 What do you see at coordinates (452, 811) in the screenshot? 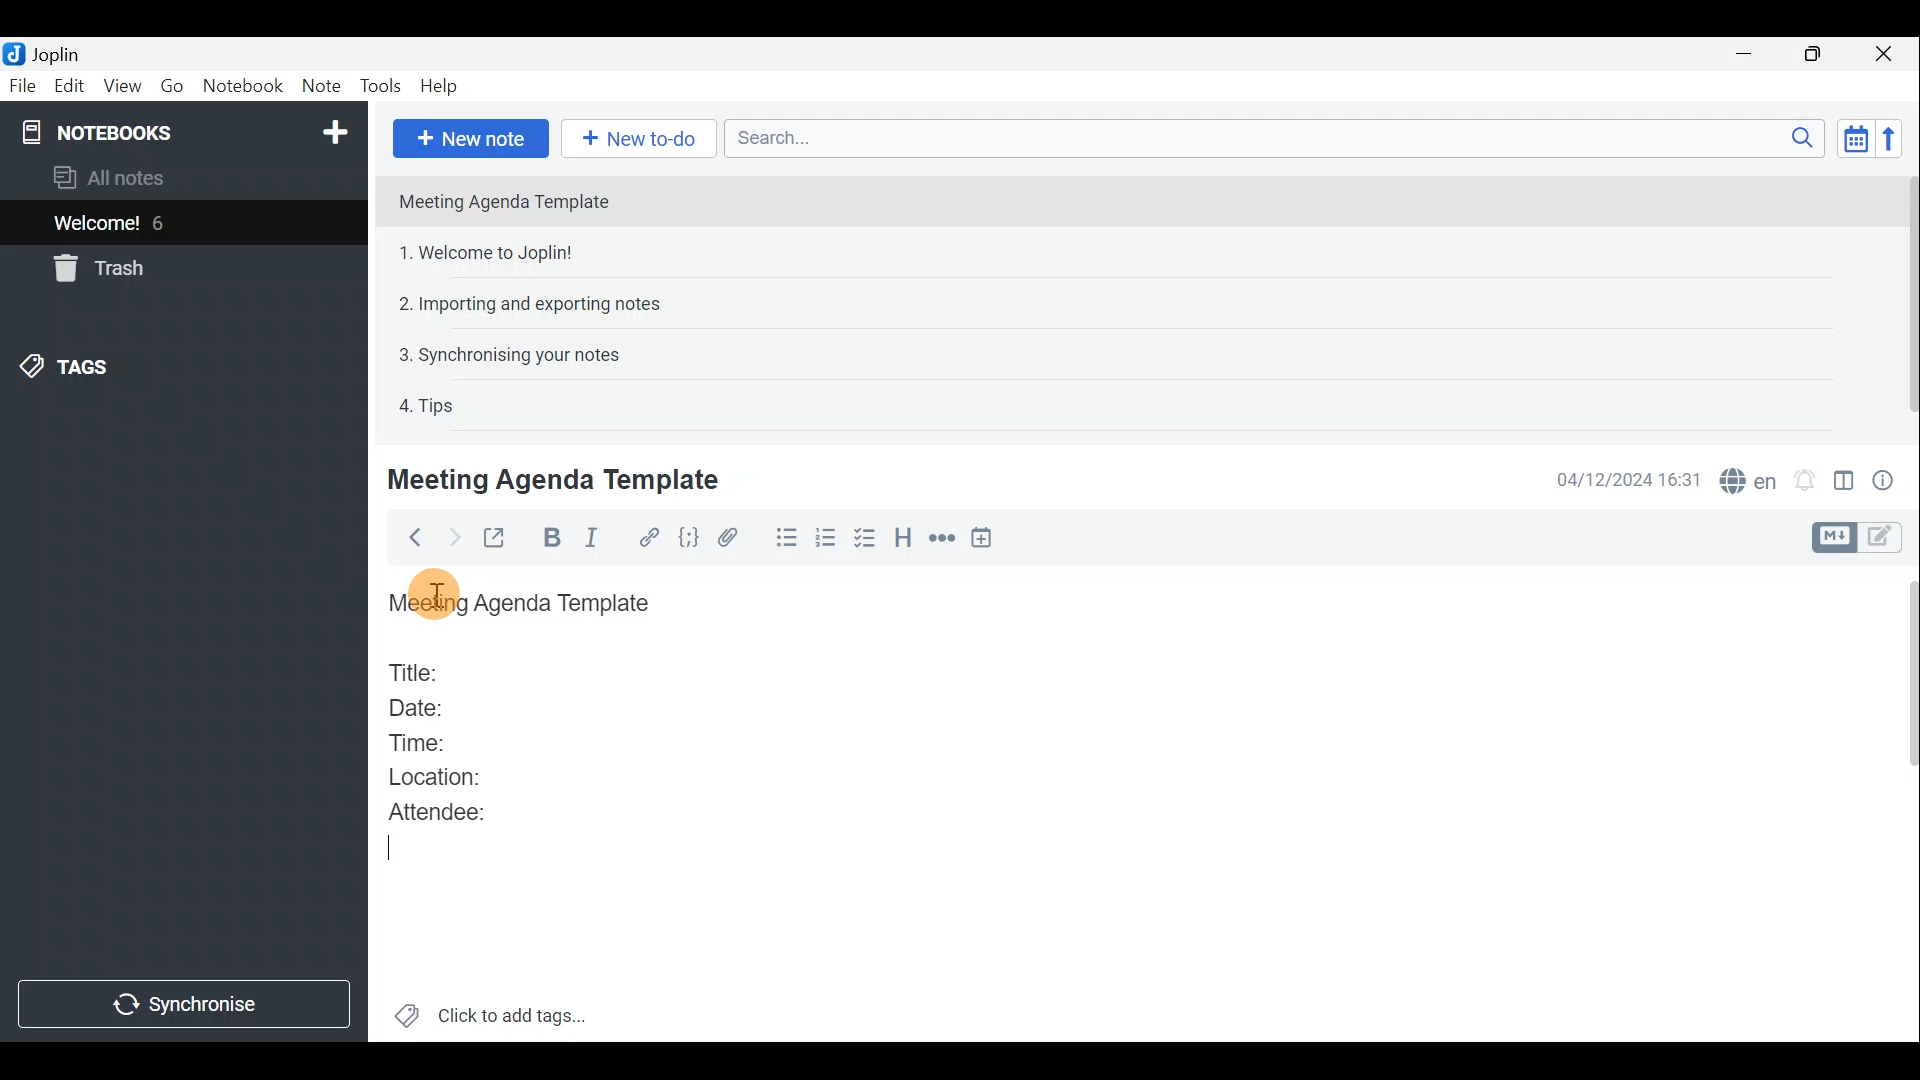
I see `Attendee:` at bounding box center [452, 811].